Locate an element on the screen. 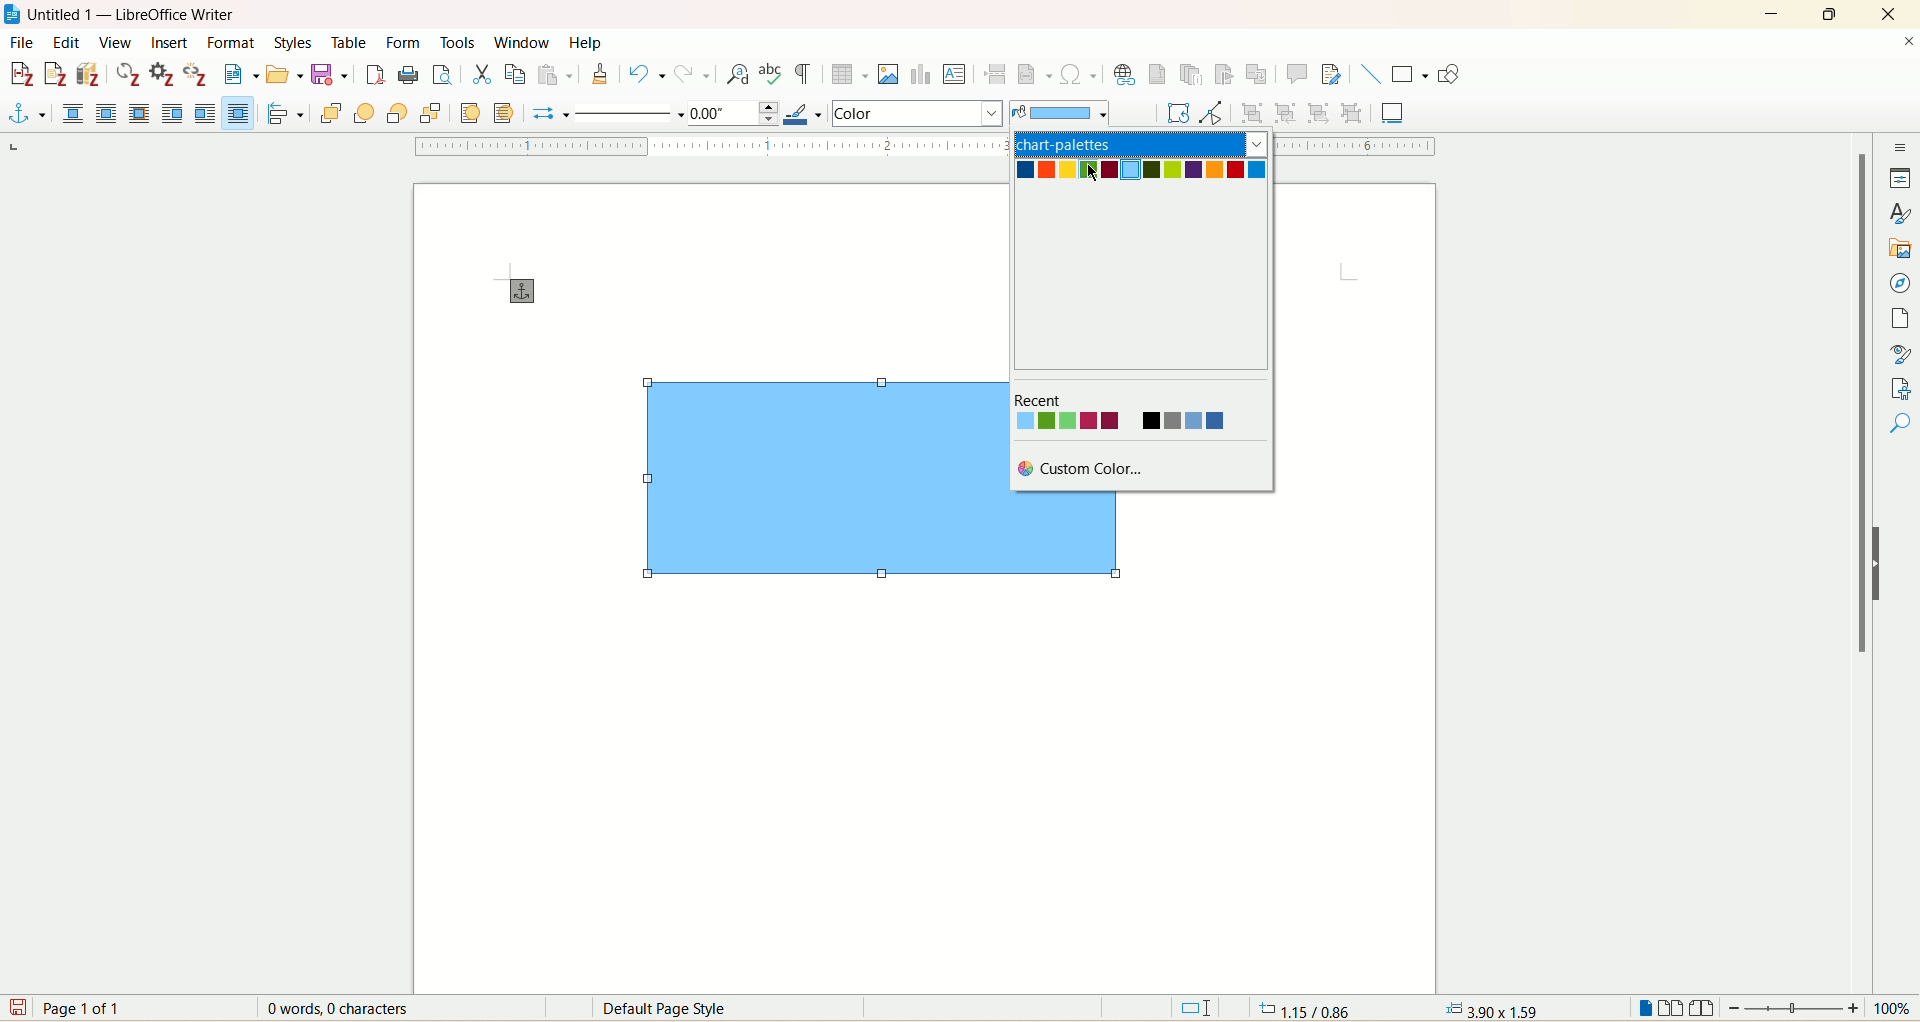 Image resolution: width=1920 pixels, height=1022 pixels. insert table is located at coordinates (851, 77).